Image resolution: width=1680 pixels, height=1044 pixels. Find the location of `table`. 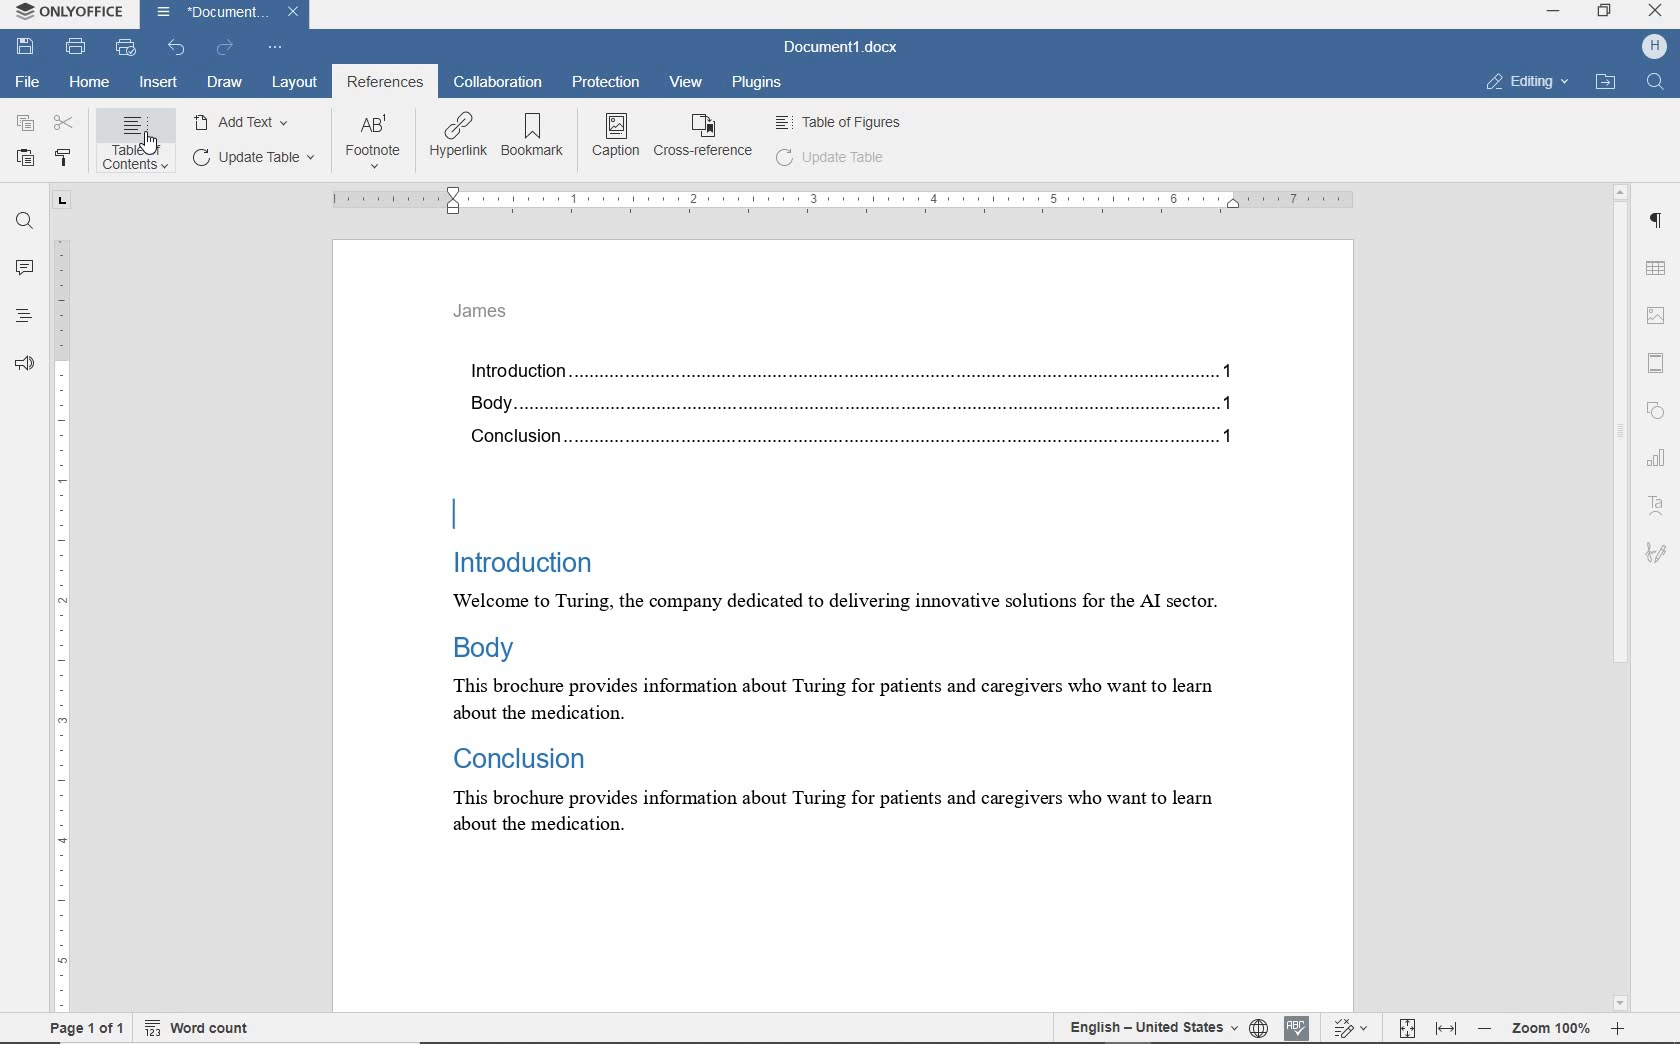

table is located at coordinates (1656, 270).